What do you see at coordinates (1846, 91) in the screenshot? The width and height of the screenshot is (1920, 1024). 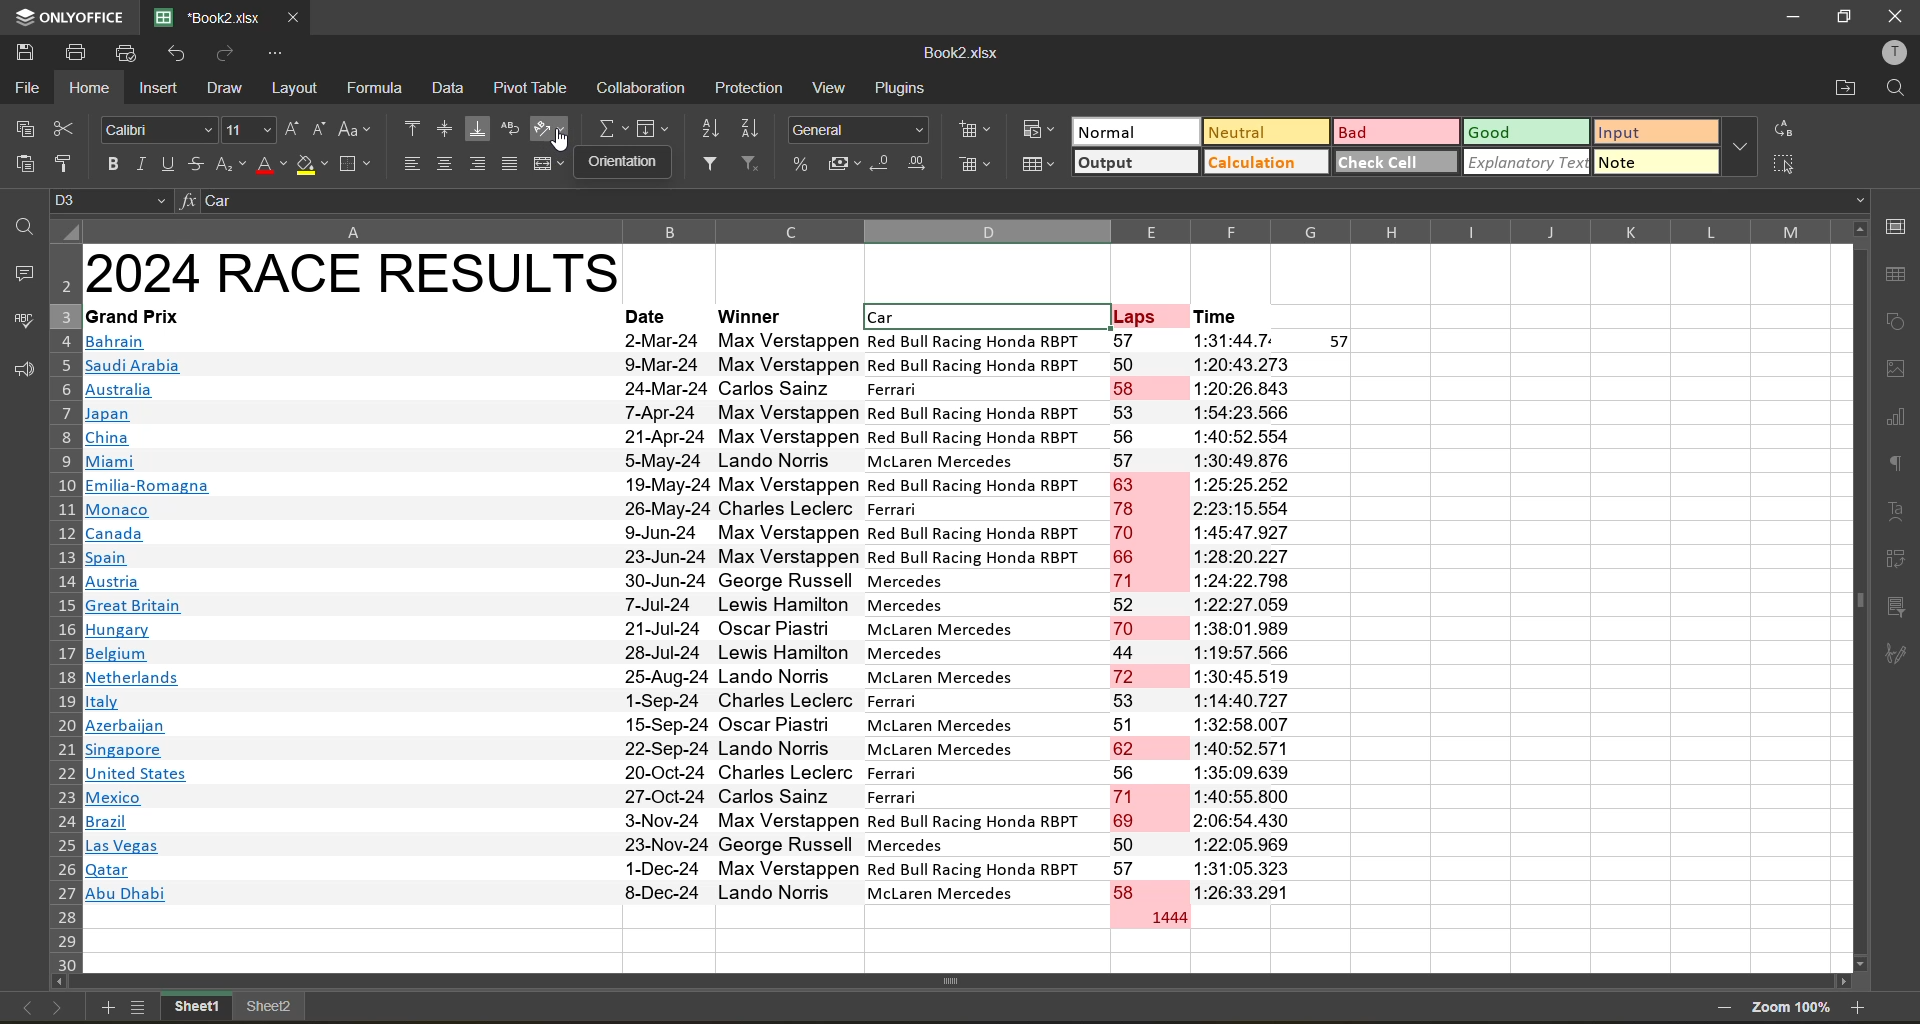 I see `open location` at bounding box center [1846, 91].